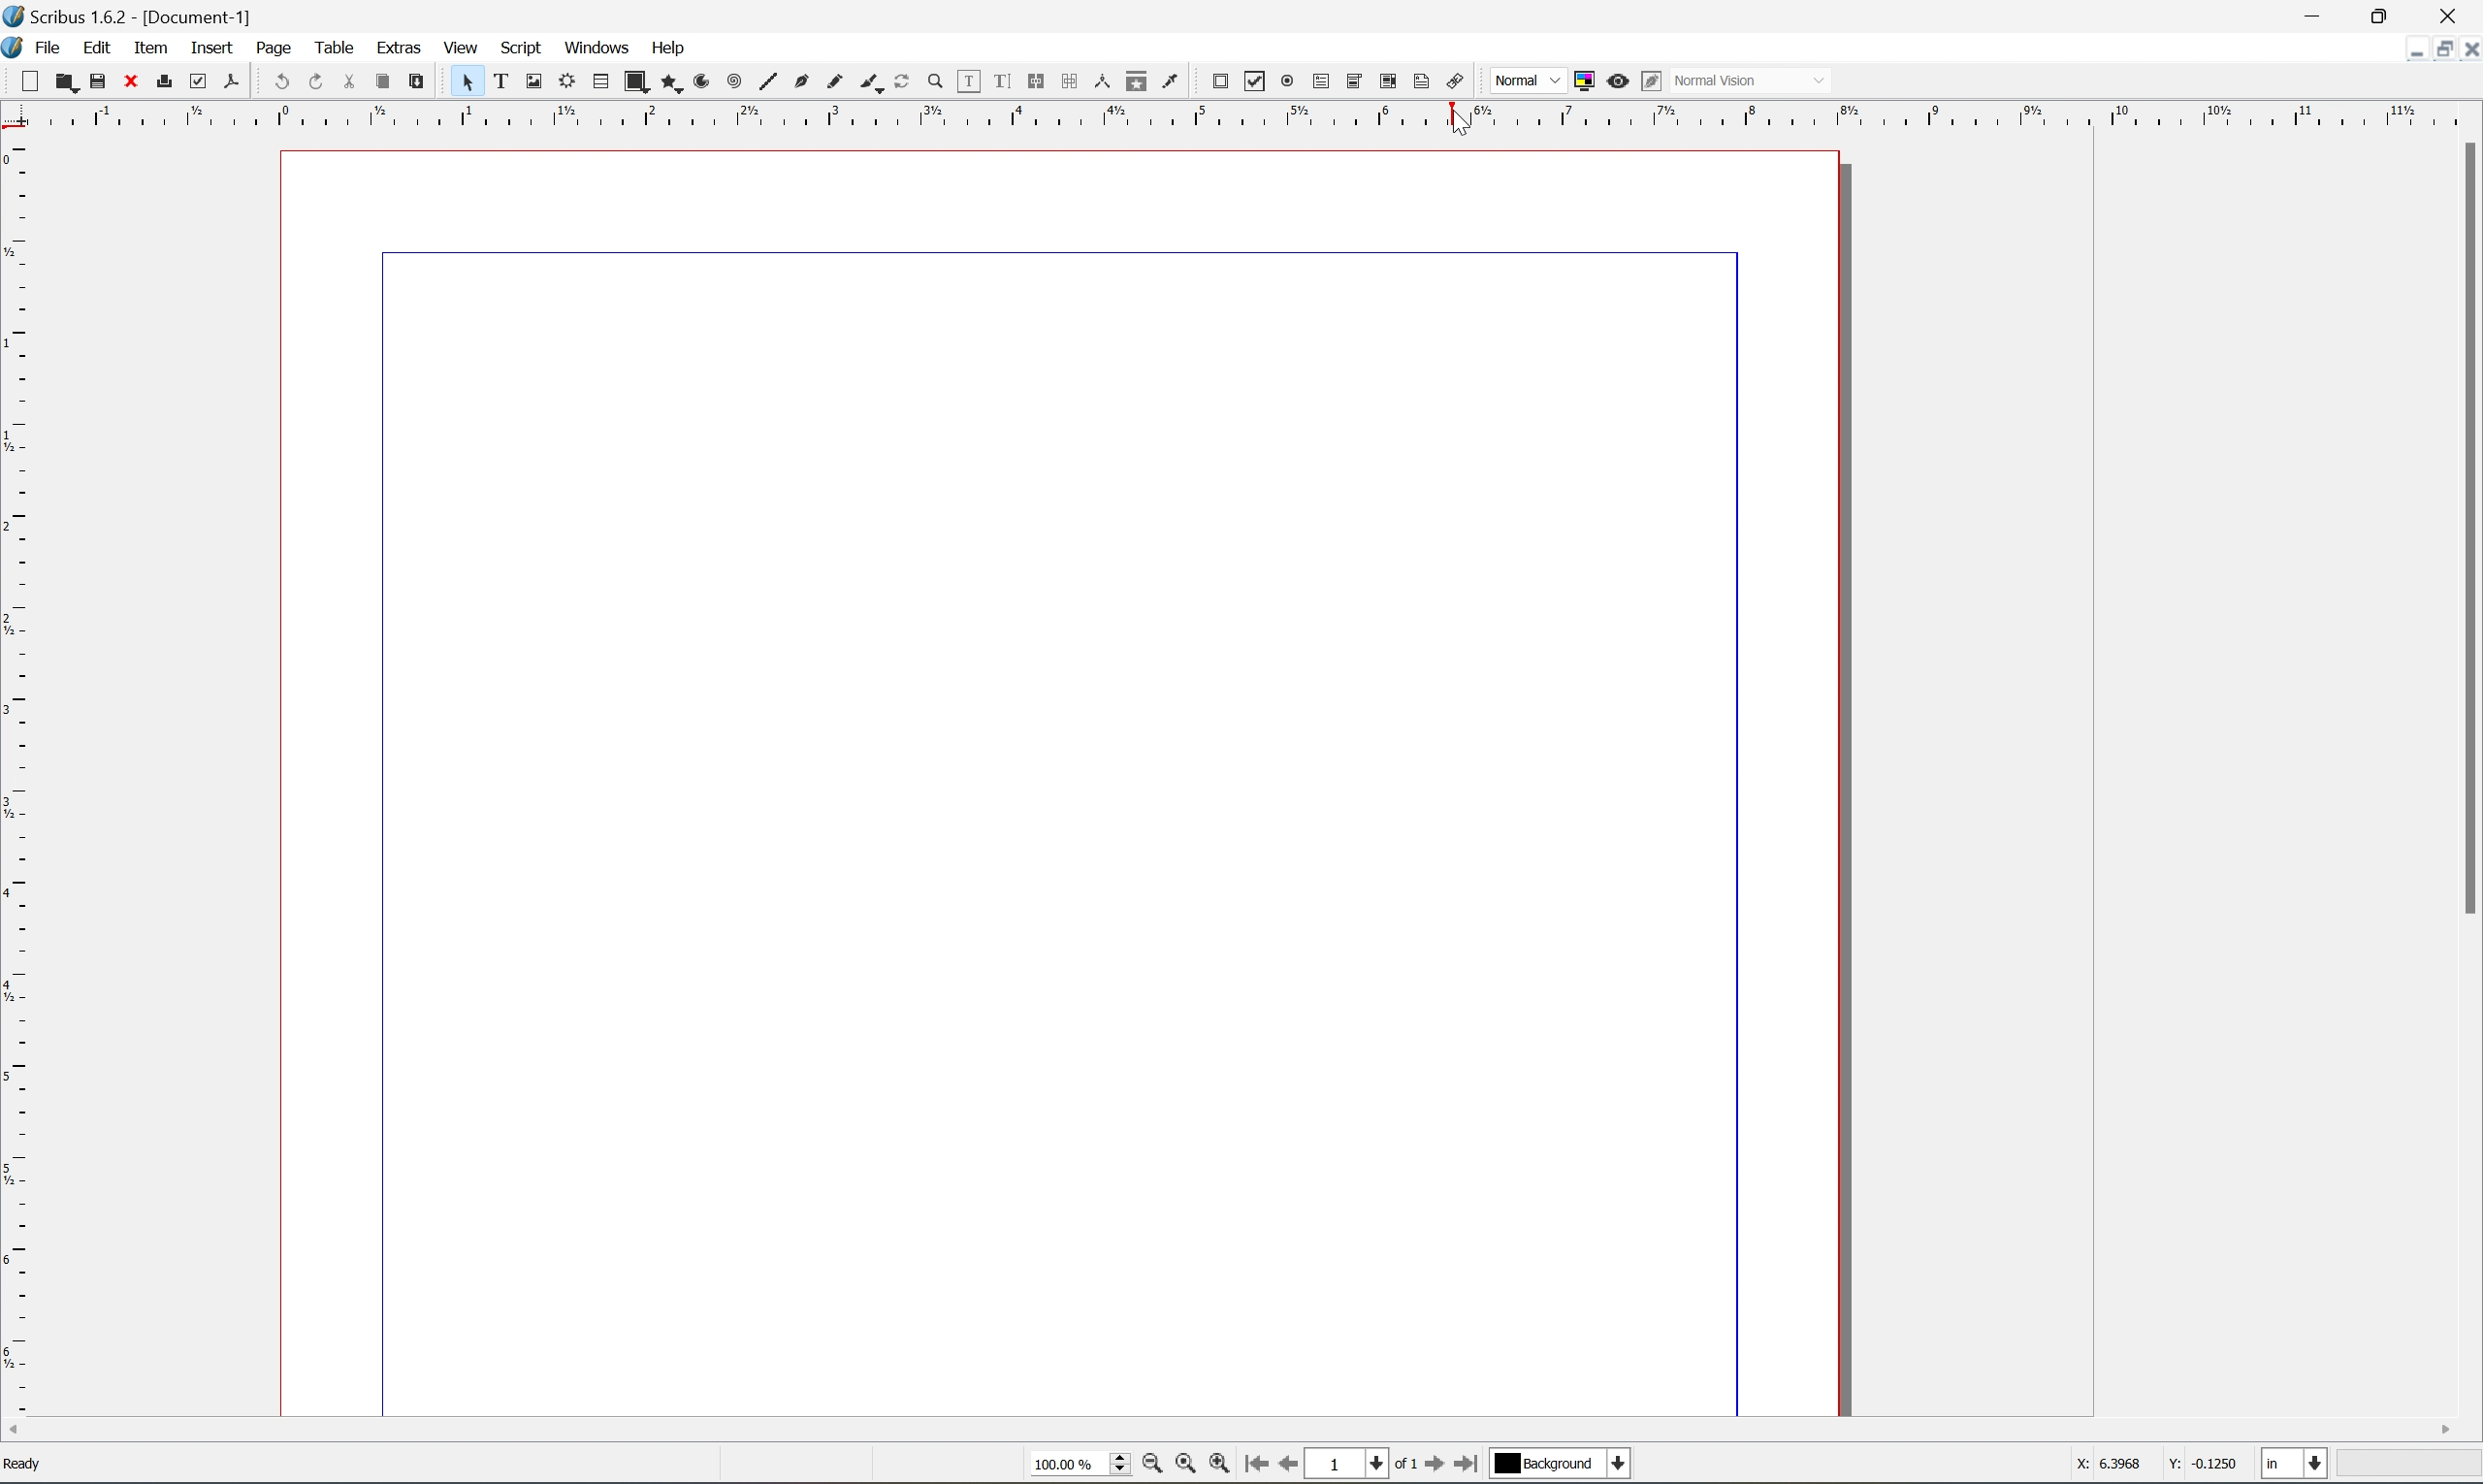  I want to click on close, so click(129, 81).